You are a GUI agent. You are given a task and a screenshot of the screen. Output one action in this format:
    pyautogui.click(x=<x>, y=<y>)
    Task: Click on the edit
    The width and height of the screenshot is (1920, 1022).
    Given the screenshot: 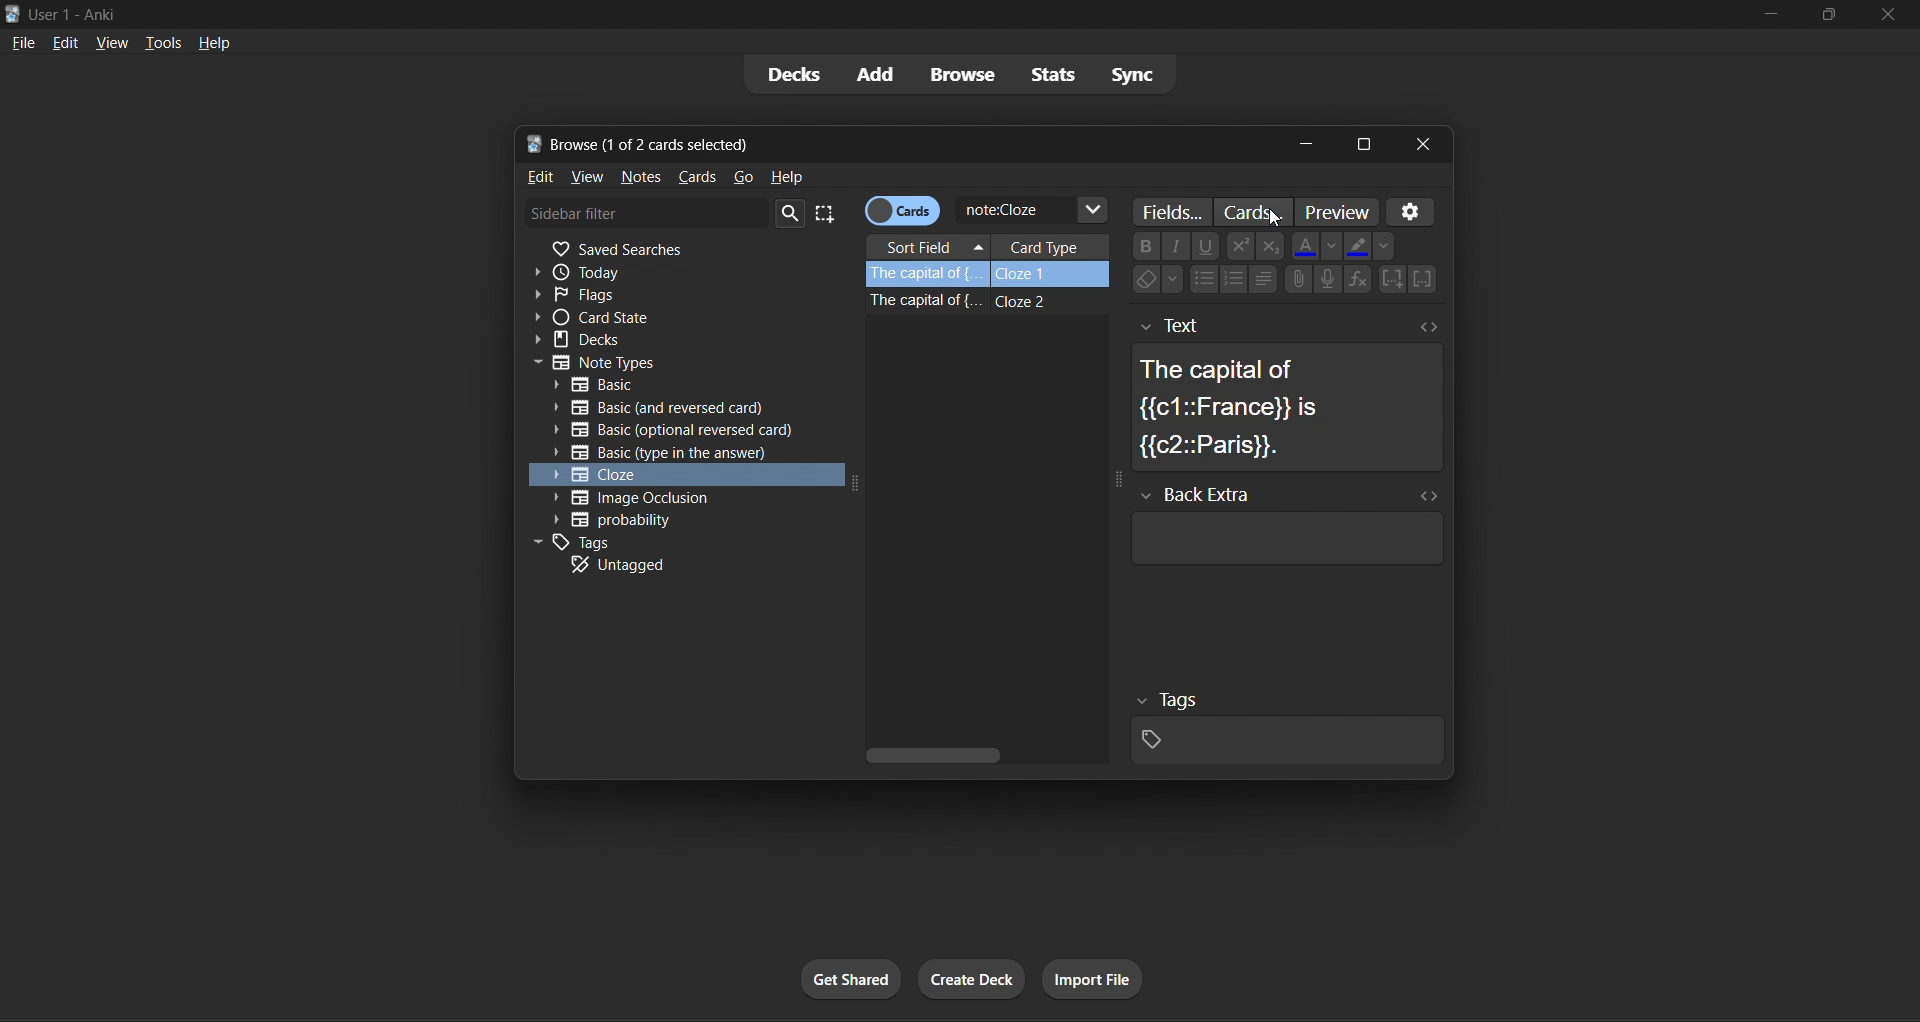 What is the action you would take?
    pyautogui.click(x=65, y=42)
    